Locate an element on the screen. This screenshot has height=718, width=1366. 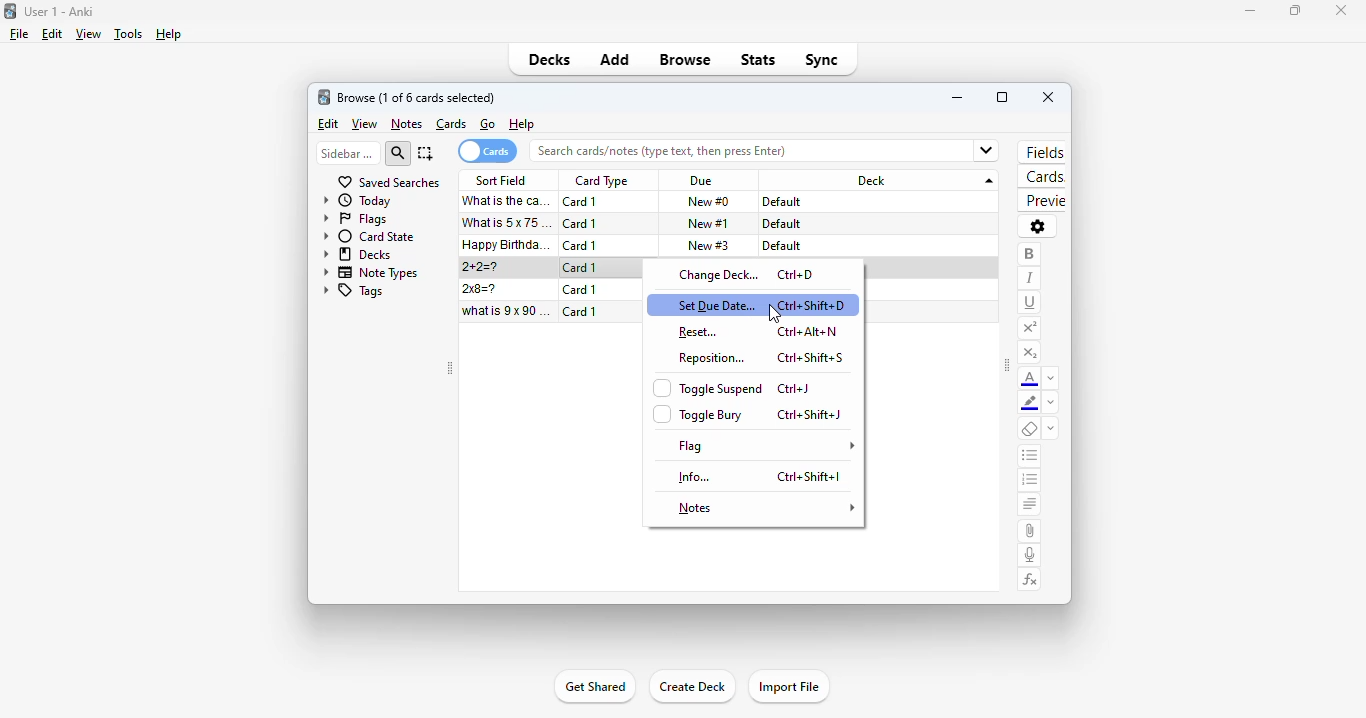
help is located at coordinates (168, 34).